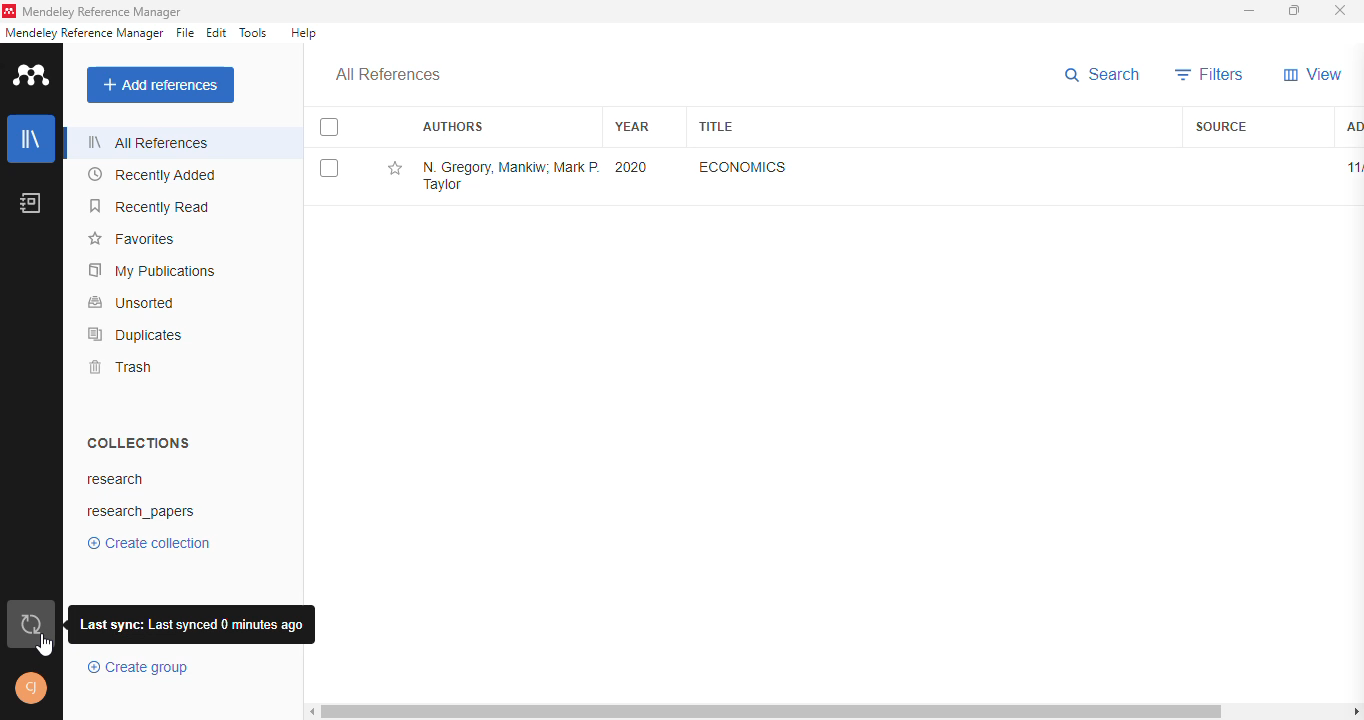  I want to click on research_papers, so click(142, 512).